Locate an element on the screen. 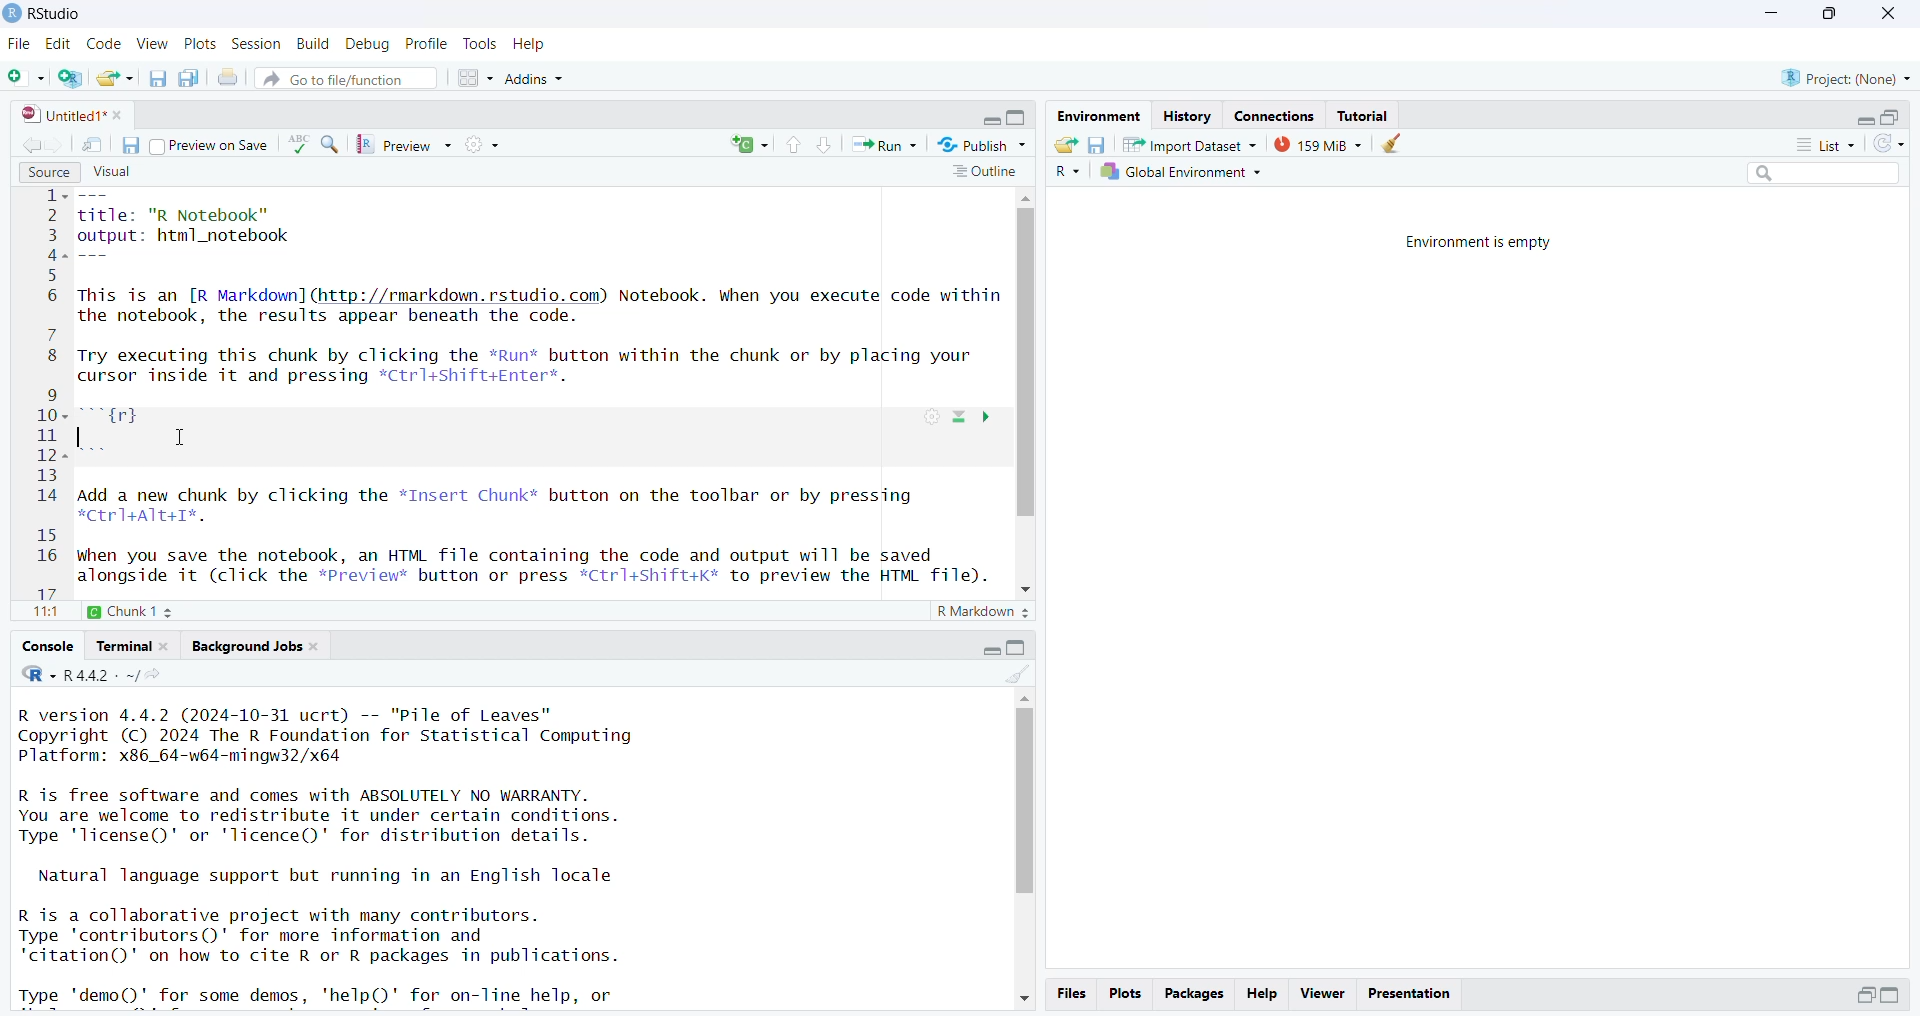 The width and height of the screenshot is (1920, 1016). scrollbar is located at coordinates (1028, 395).